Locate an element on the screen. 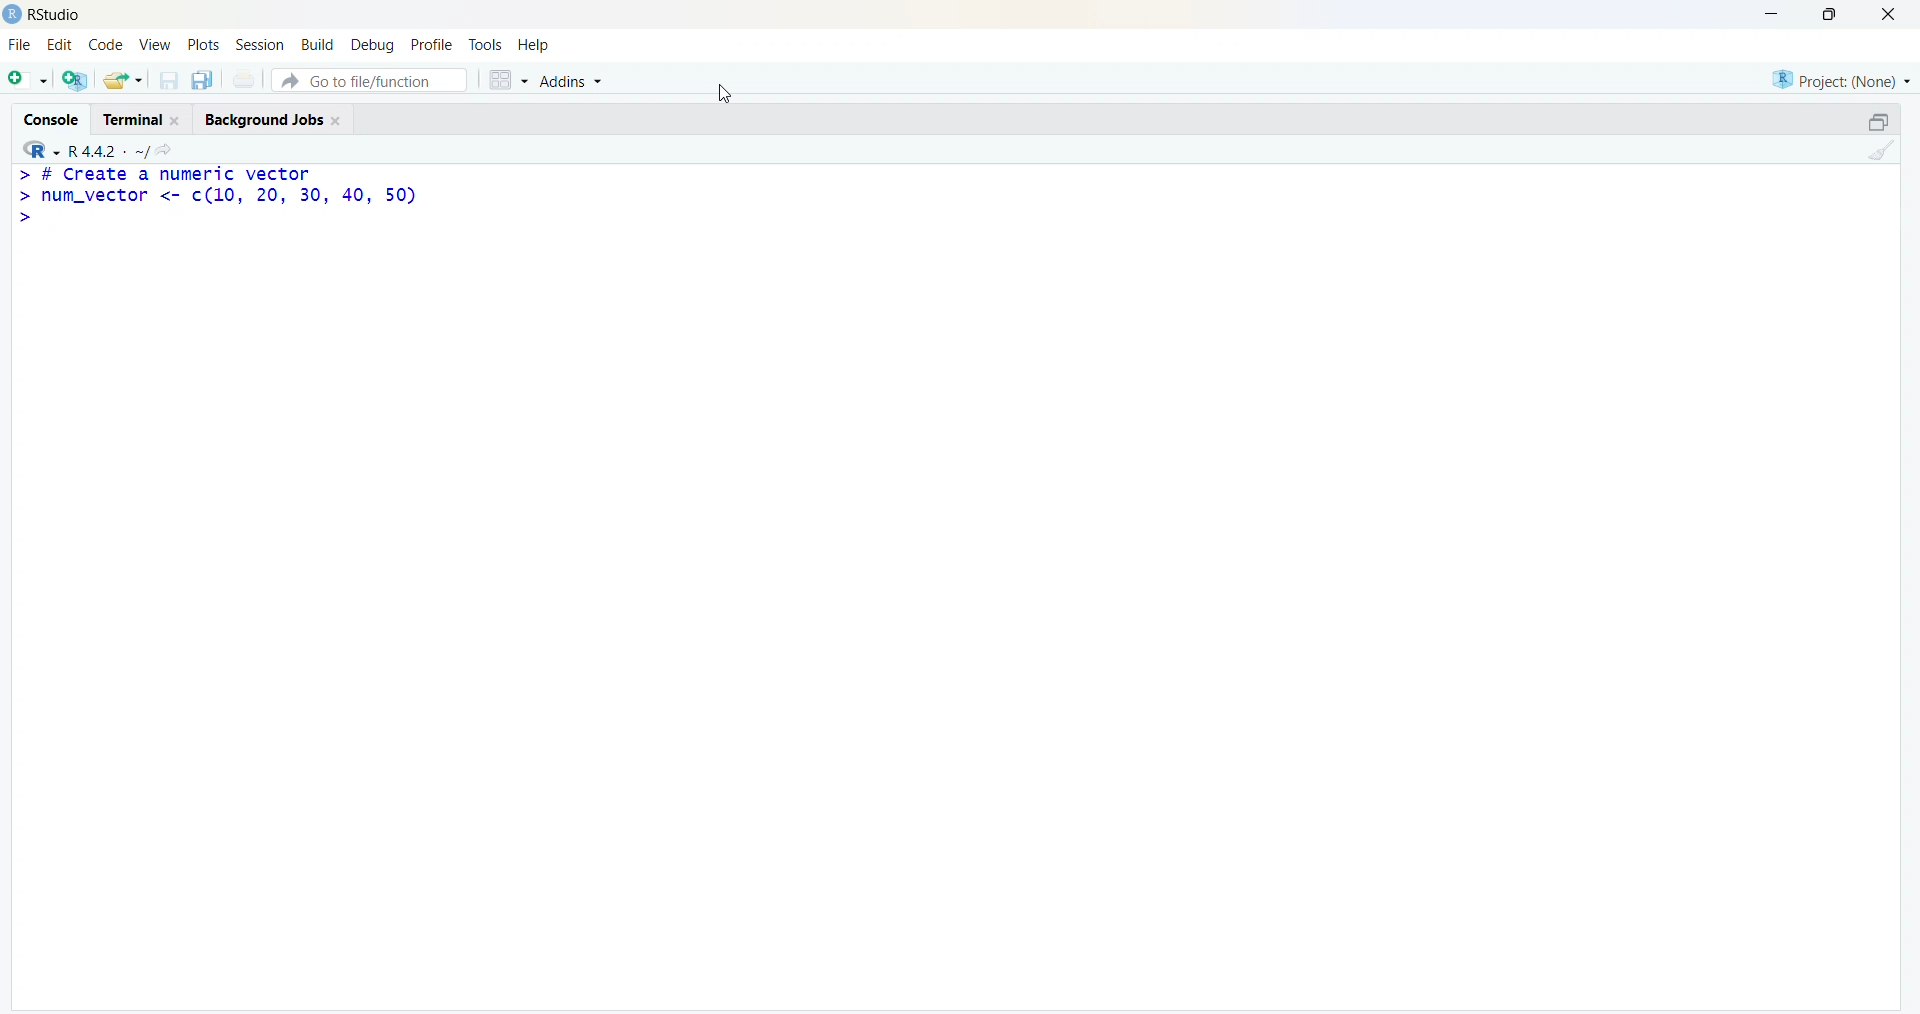  close is located at coordinates (336, 121).